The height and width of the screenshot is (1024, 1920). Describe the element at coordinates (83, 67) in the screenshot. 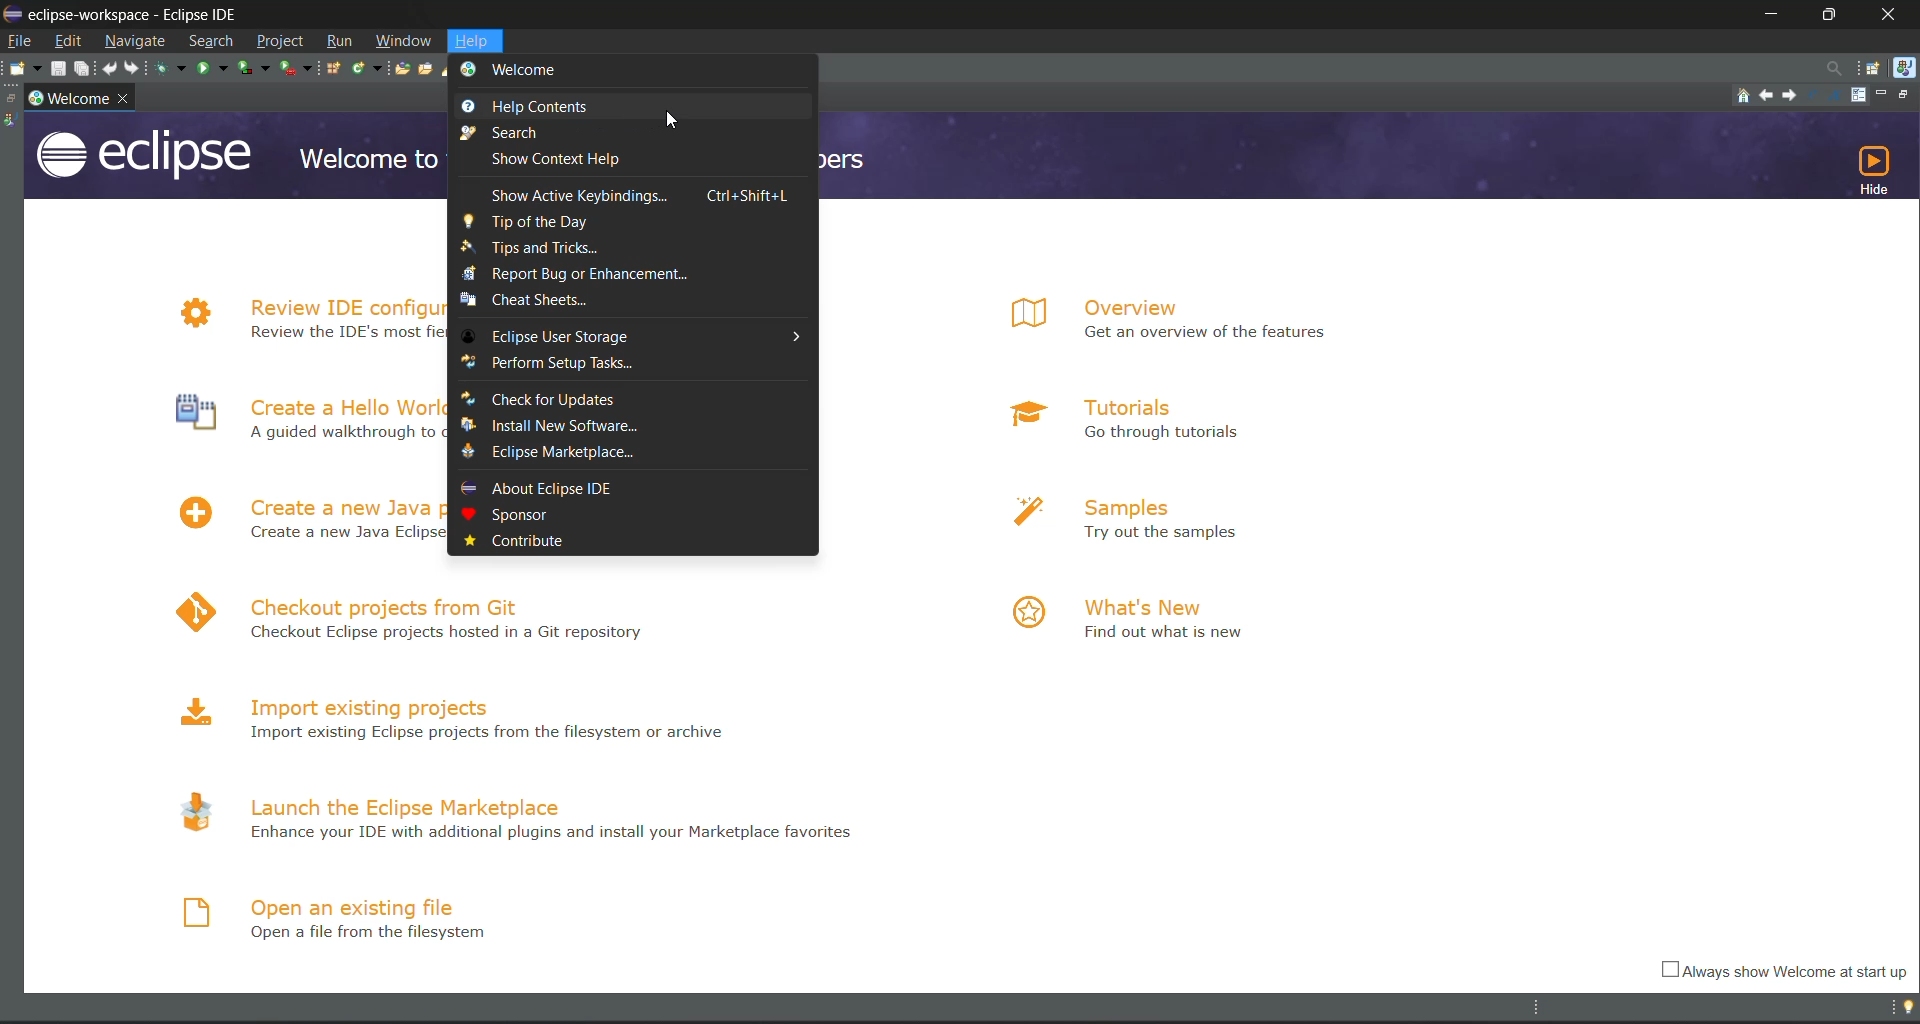

I see `save all` at that location.